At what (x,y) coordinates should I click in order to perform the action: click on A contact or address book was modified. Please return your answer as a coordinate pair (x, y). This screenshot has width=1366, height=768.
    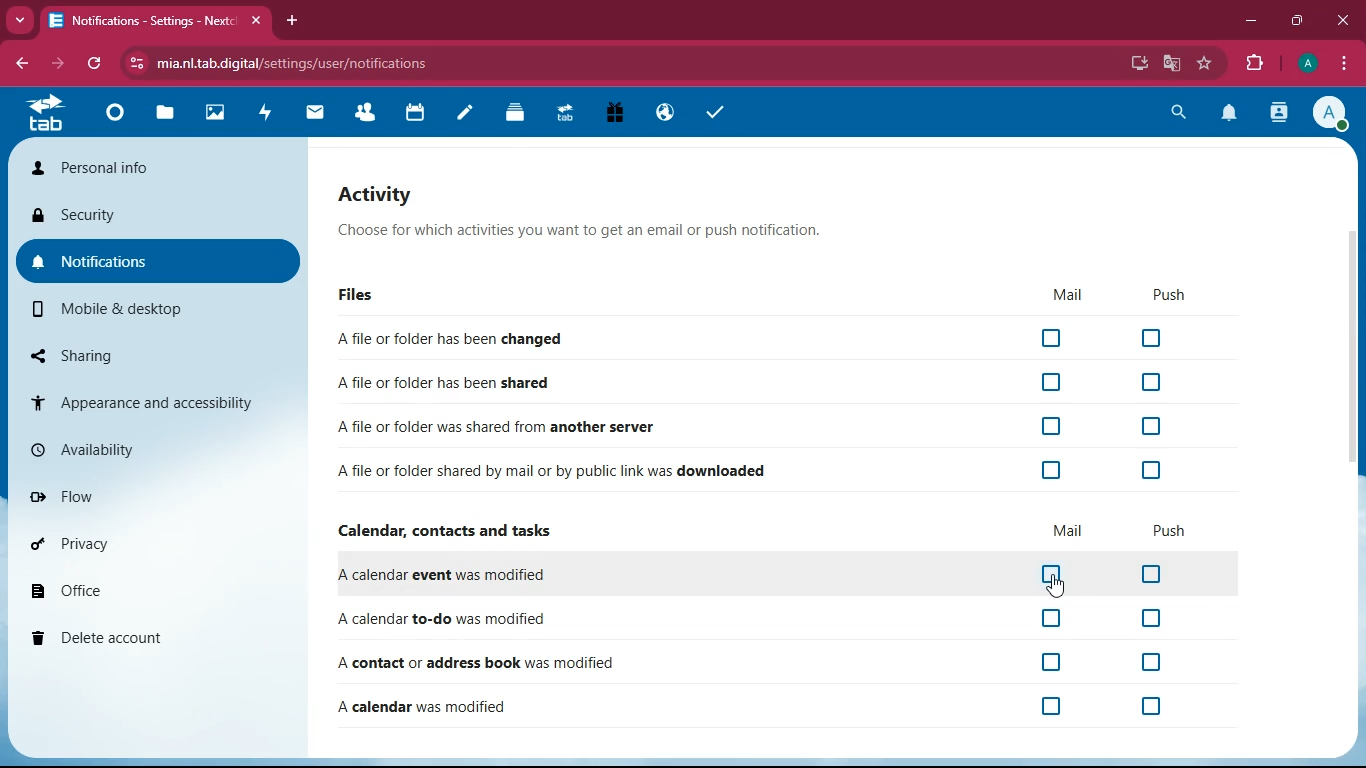
    Looking at the image, I should click on (772, 663).